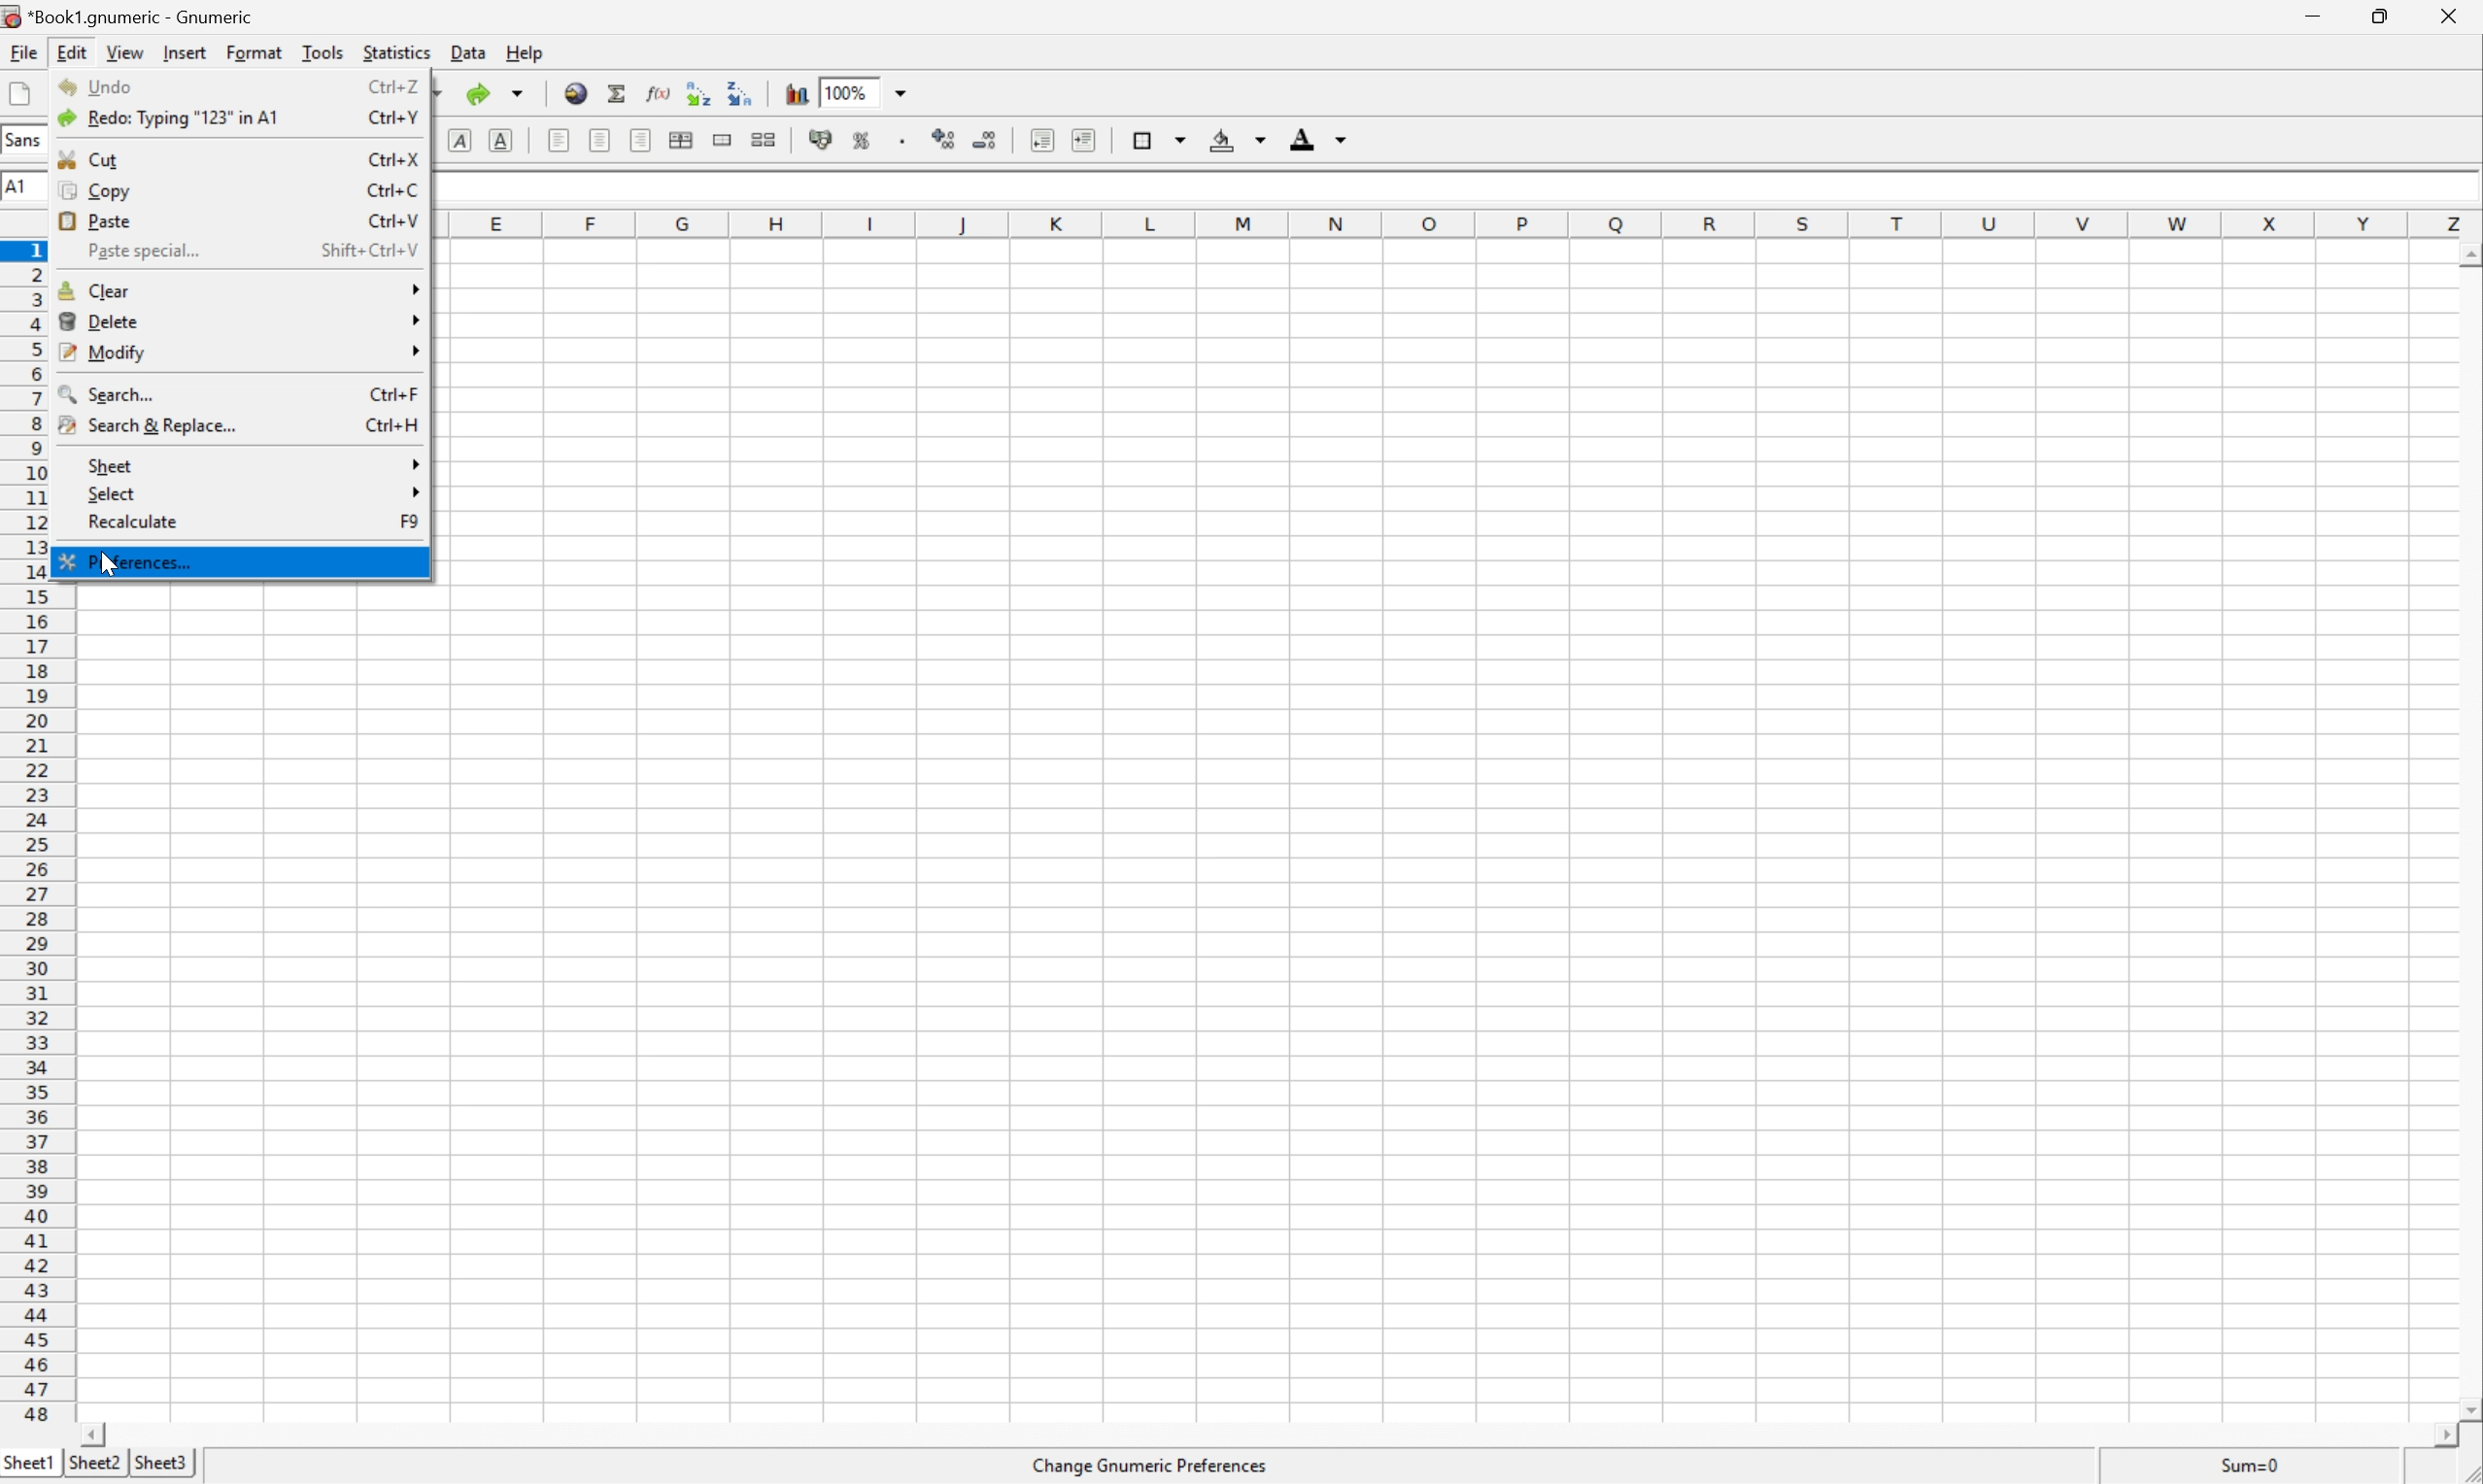  I want to click on copy  ctrl+c, so click(241, 188).